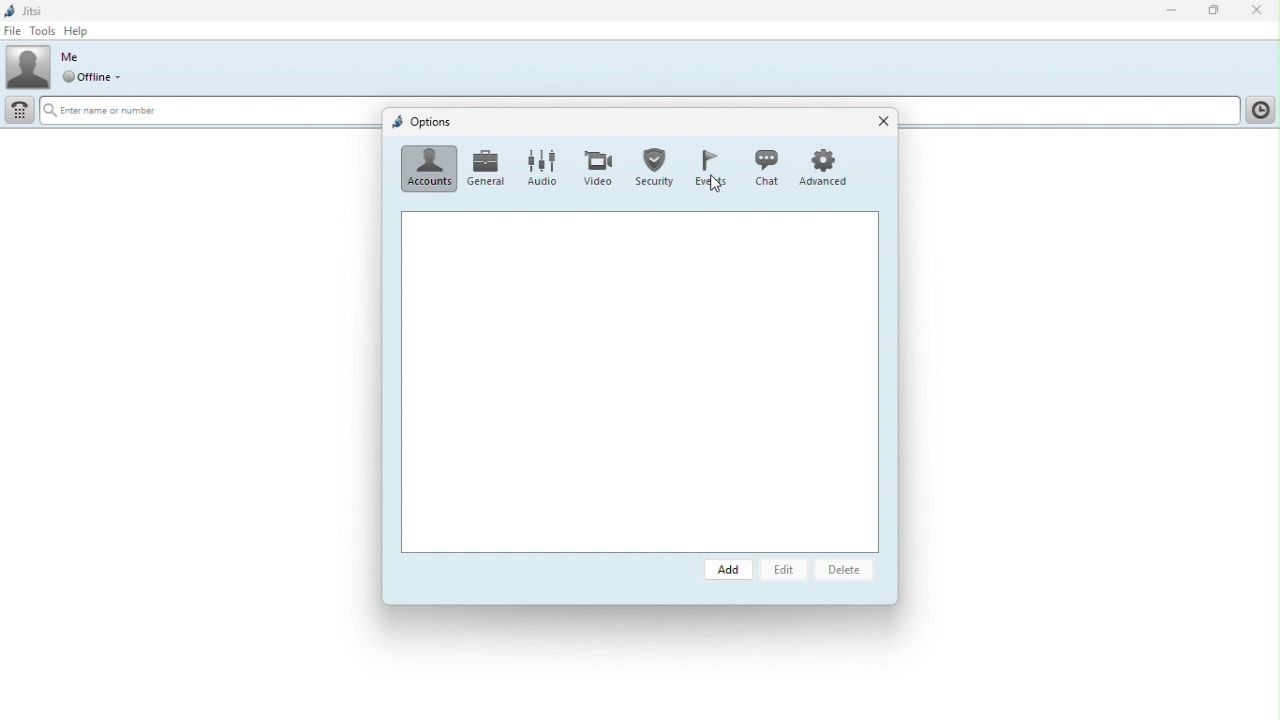  Describe the element at coordinates (841, 571) in the screenshot. I see `delete` at that location.